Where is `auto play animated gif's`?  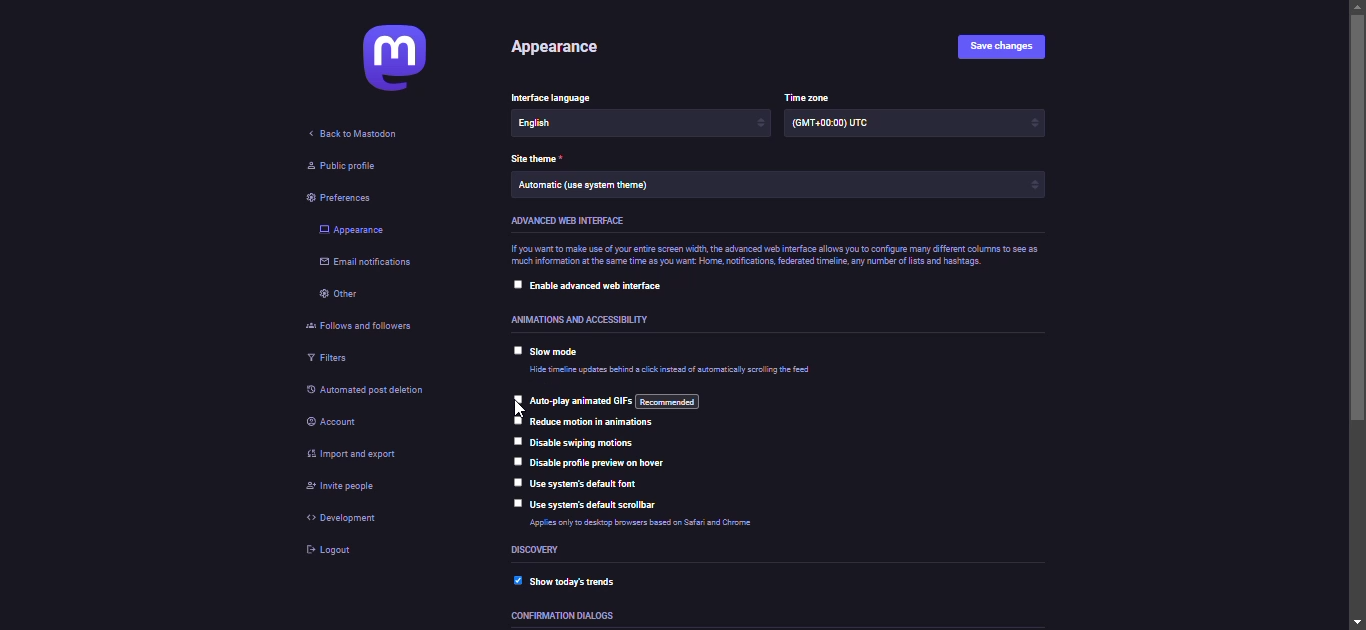
auto play animated gif's is located at coordinates (614, 401).